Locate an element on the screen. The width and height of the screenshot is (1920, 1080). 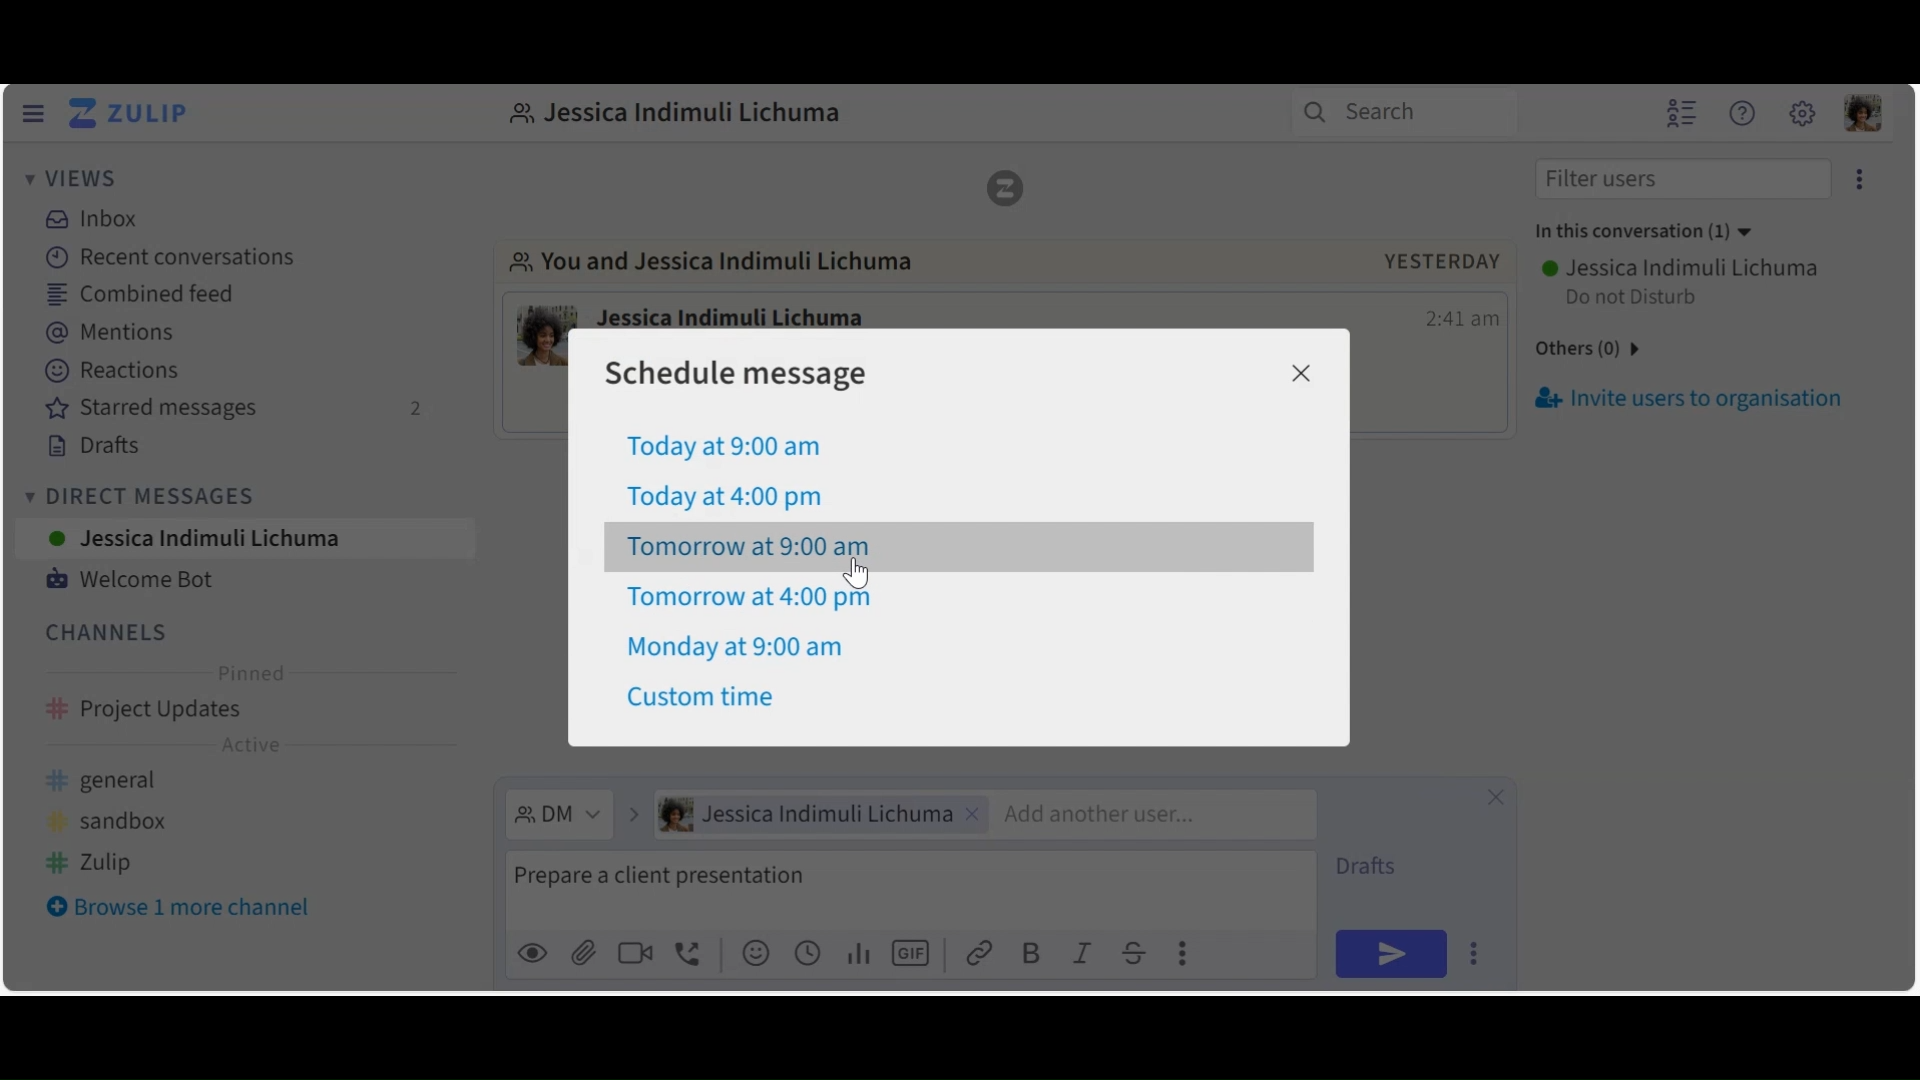
Add emoji is located at coordinates (754, 955).